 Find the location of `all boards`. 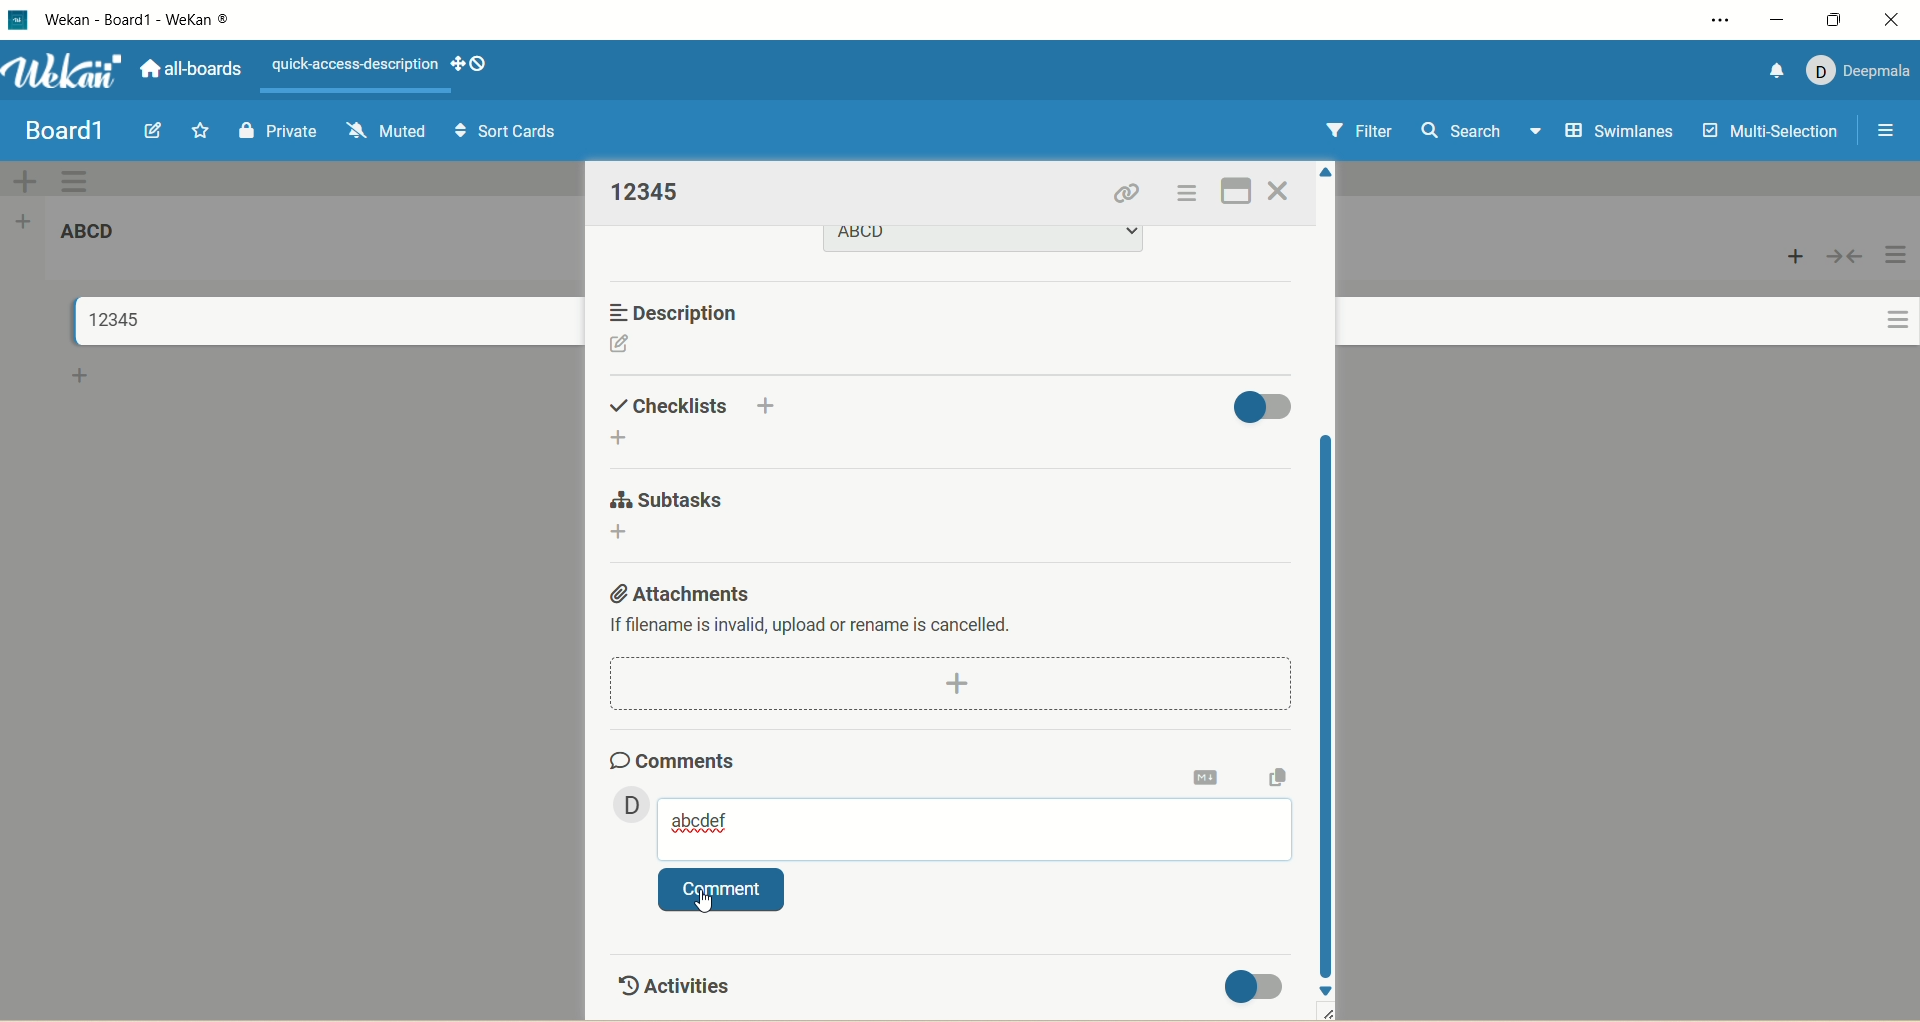

all boards is located at coordinates (189, 72).